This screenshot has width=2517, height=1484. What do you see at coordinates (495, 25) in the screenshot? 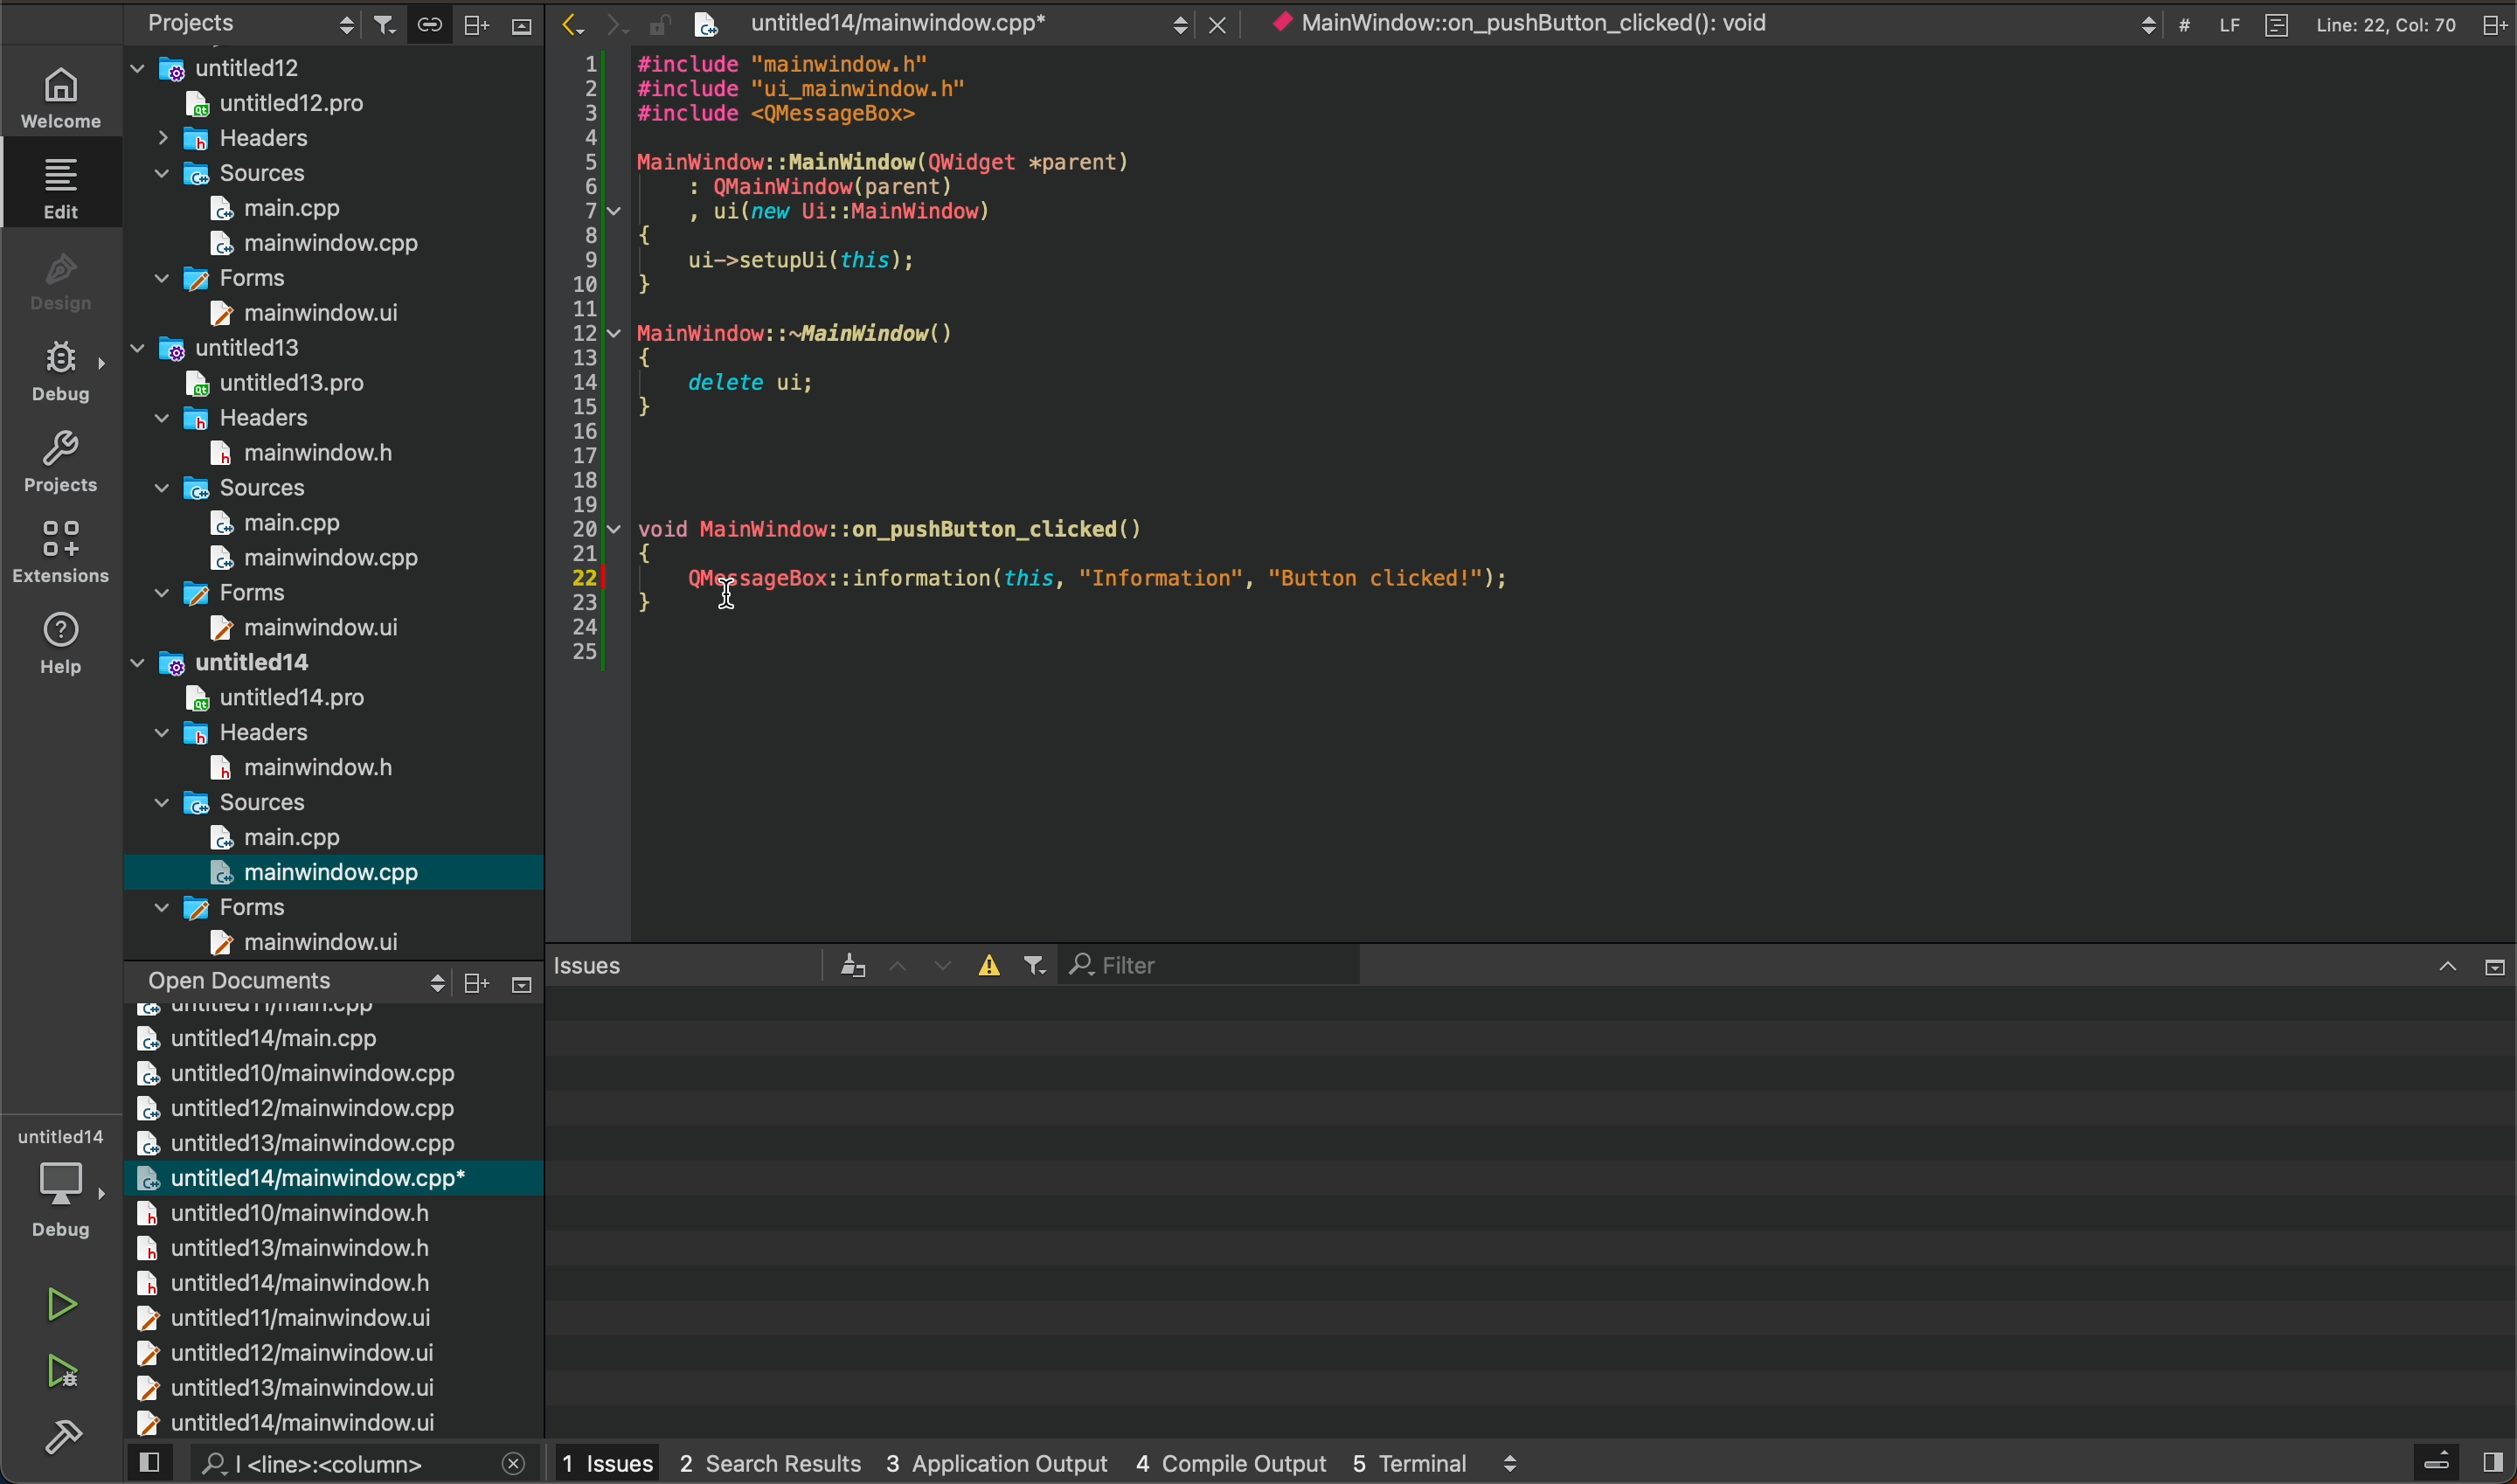
I see `close bar` at bounding box center [495, 25].